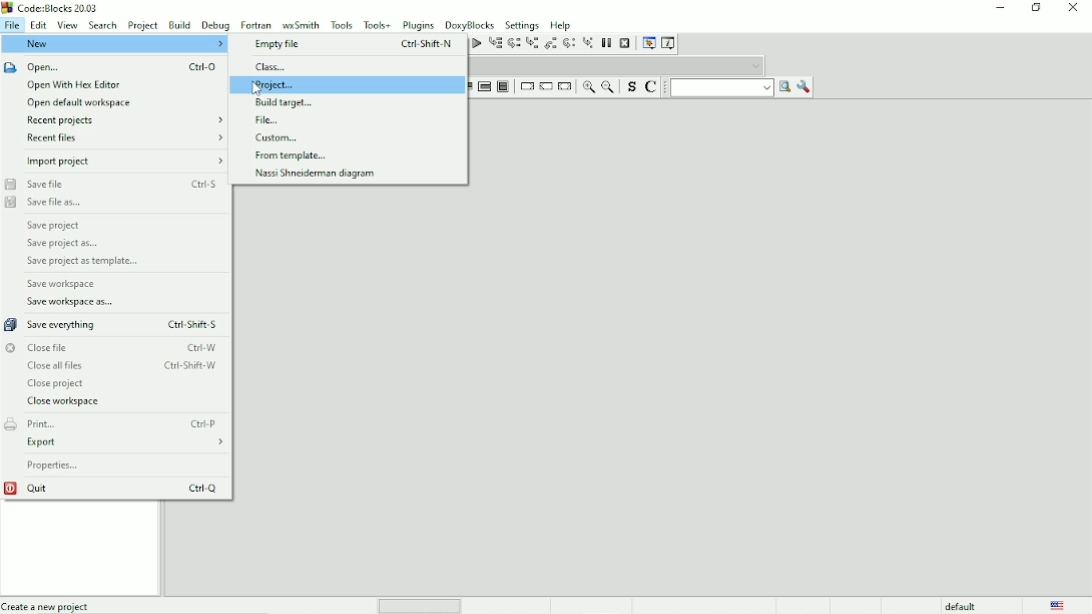 This screenshot has width=1092, height=614. What do you see at coordinates (961, 605) in the screenshot?
I see `default` at bounding box center [961, 605].